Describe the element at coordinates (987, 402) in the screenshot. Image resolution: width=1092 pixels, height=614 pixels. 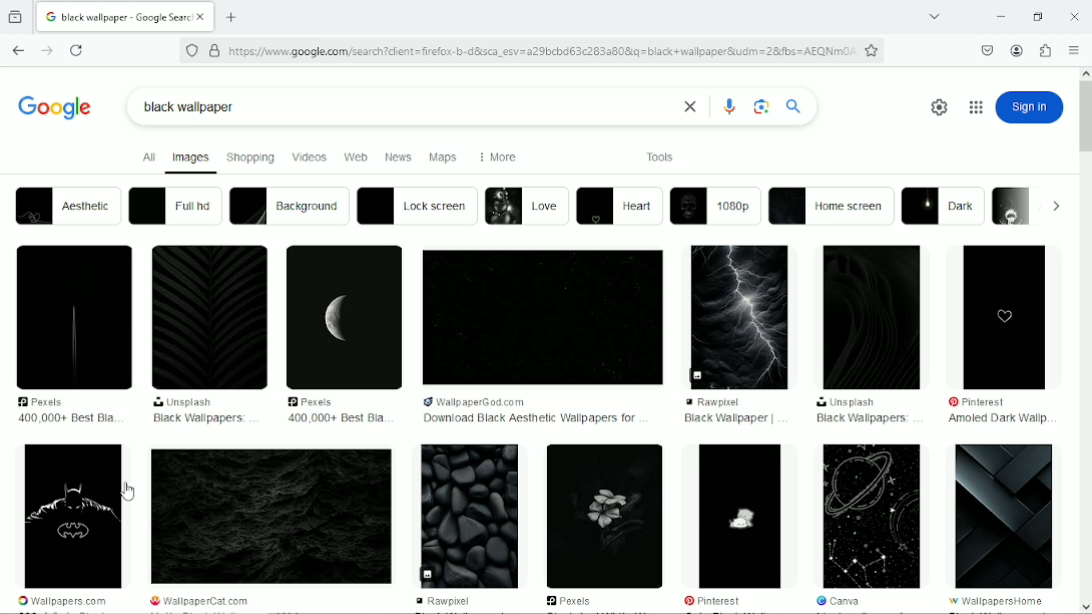
I see `pinterest` at that location.